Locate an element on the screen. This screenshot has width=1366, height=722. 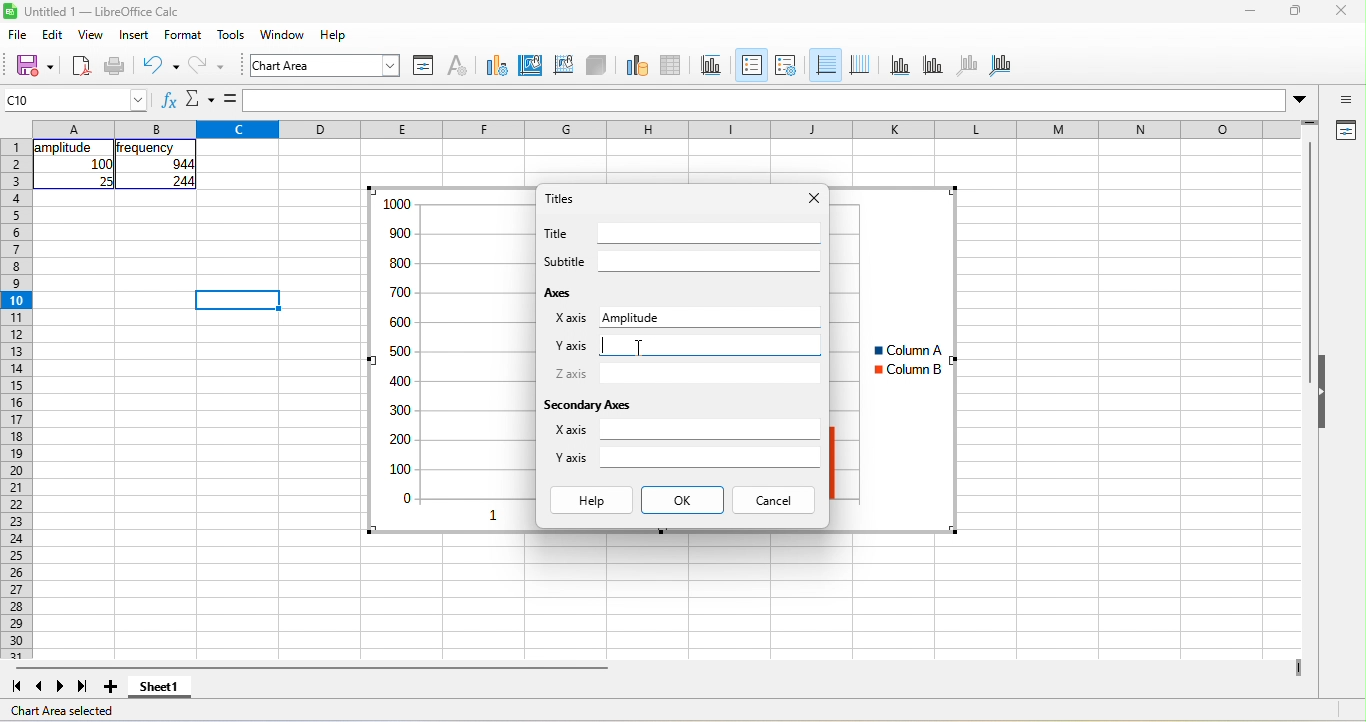
tools is located at coordinates (231, 34).